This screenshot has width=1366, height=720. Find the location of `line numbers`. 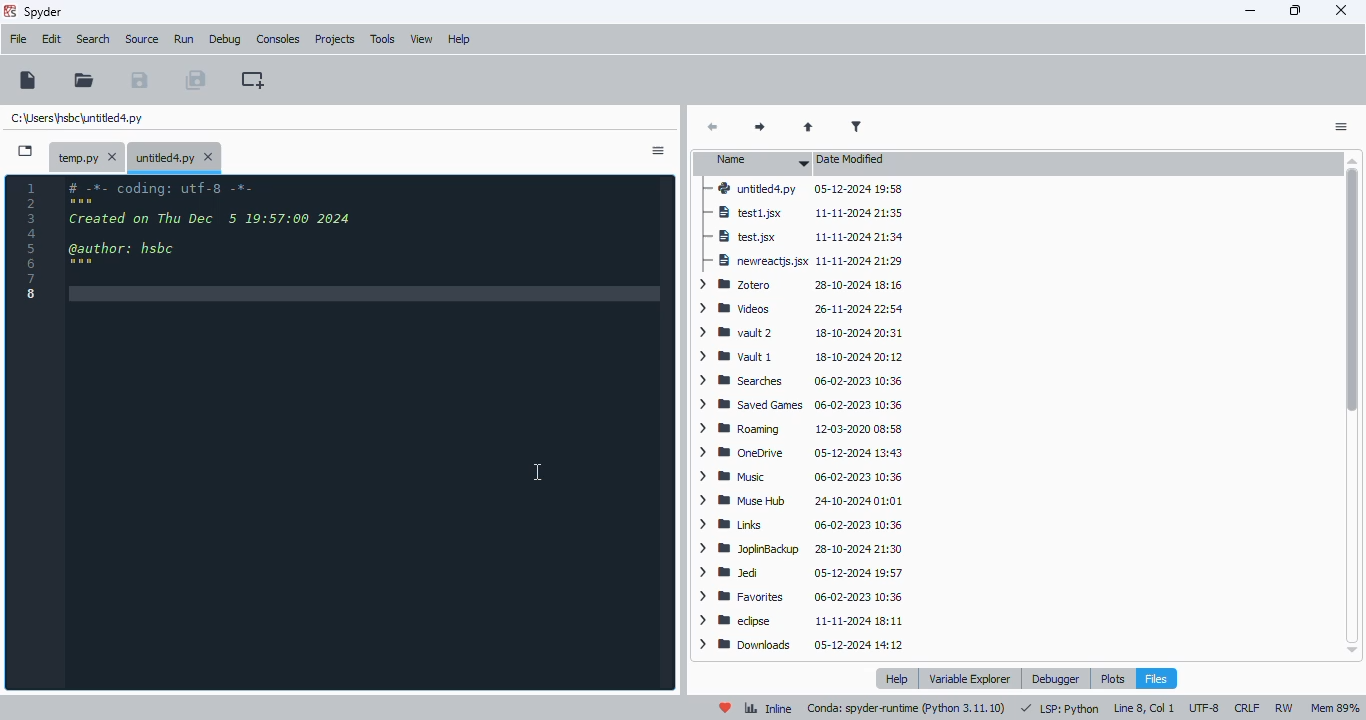

line numbers is located at coordinates (33, 240).